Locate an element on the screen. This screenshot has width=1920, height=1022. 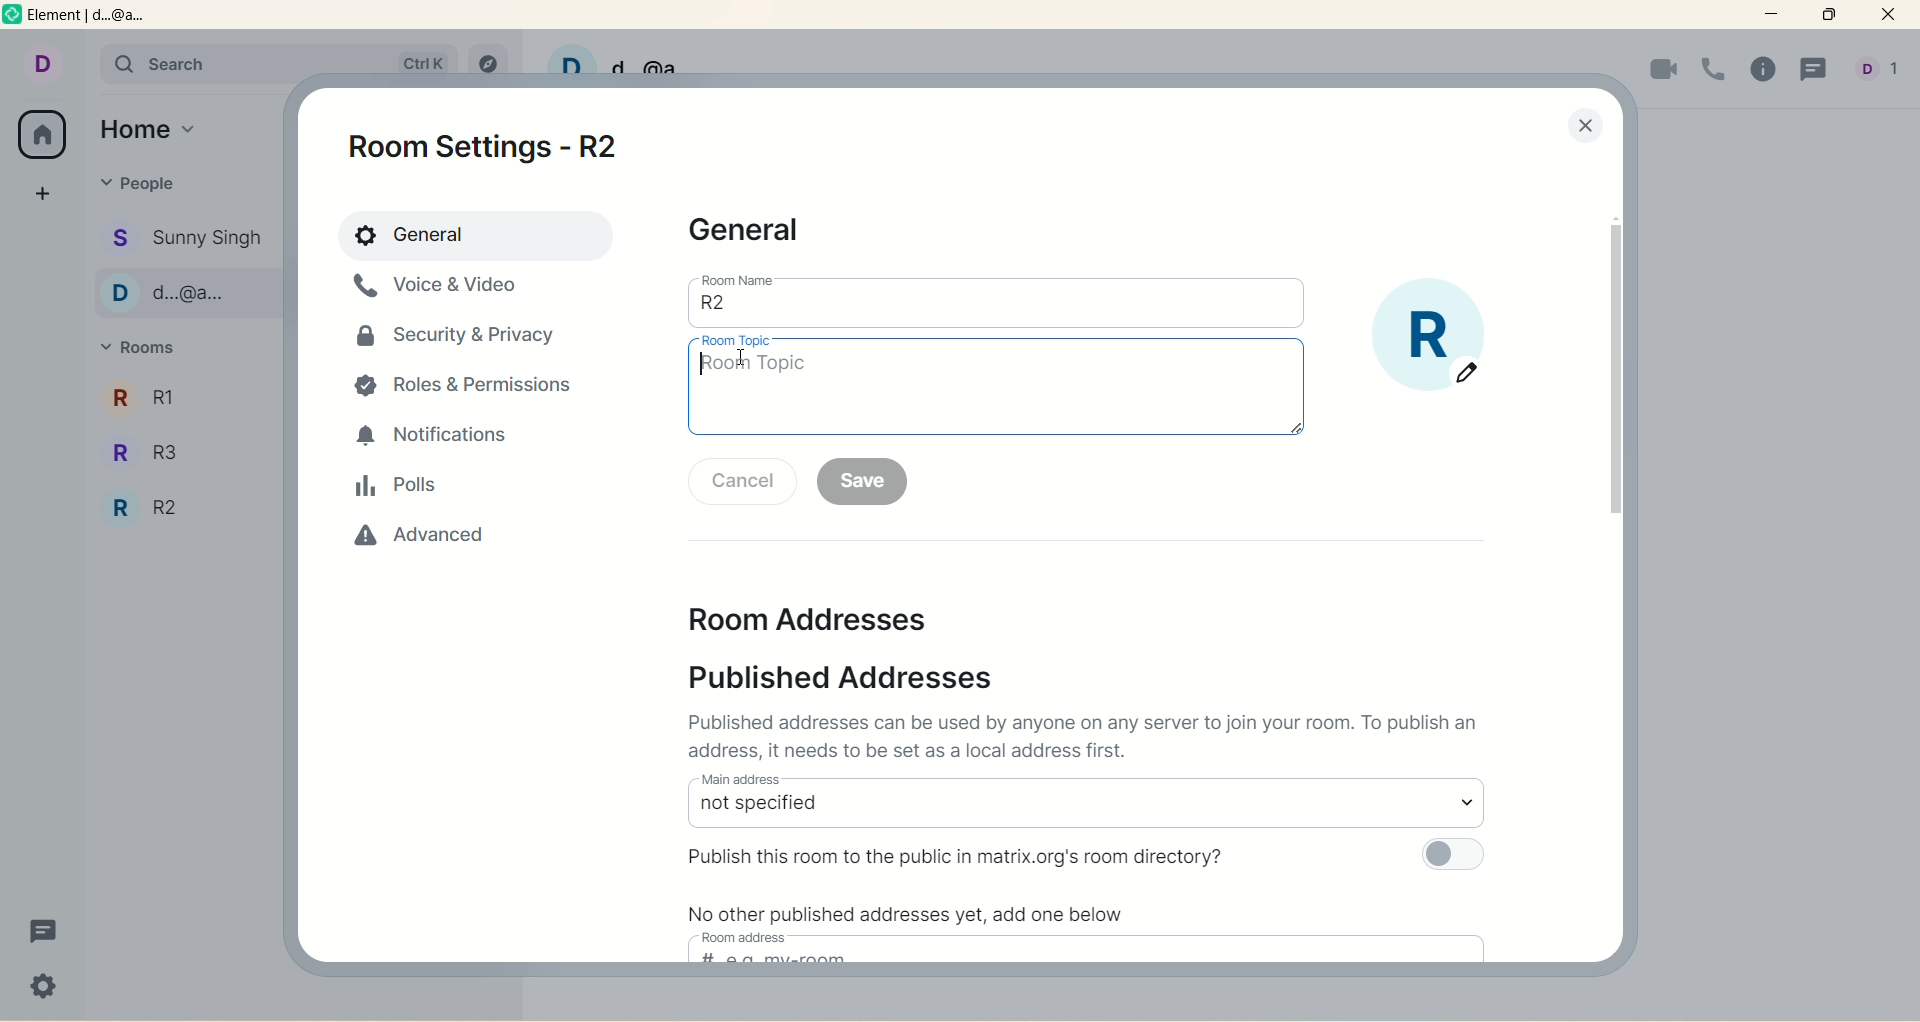
polls is located at coordinates (398, 488).